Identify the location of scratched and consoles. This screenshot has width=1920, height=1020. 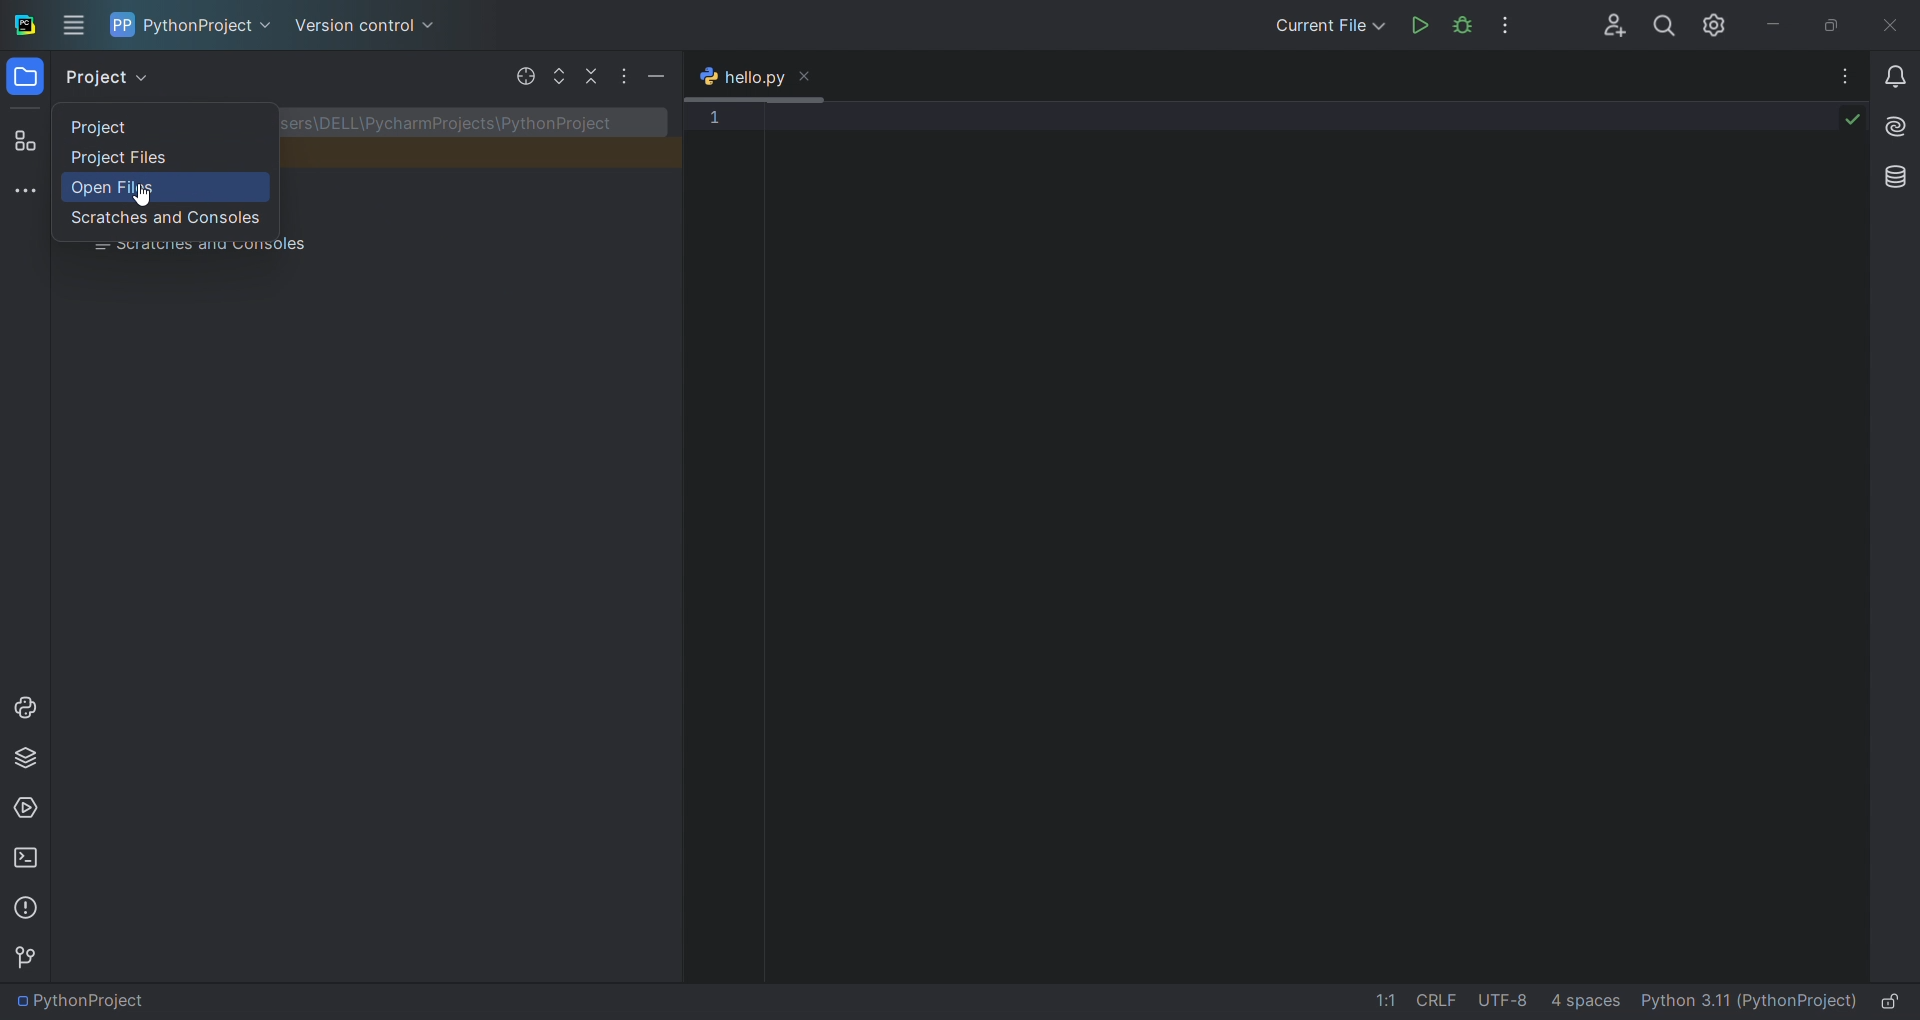
(167, 234).